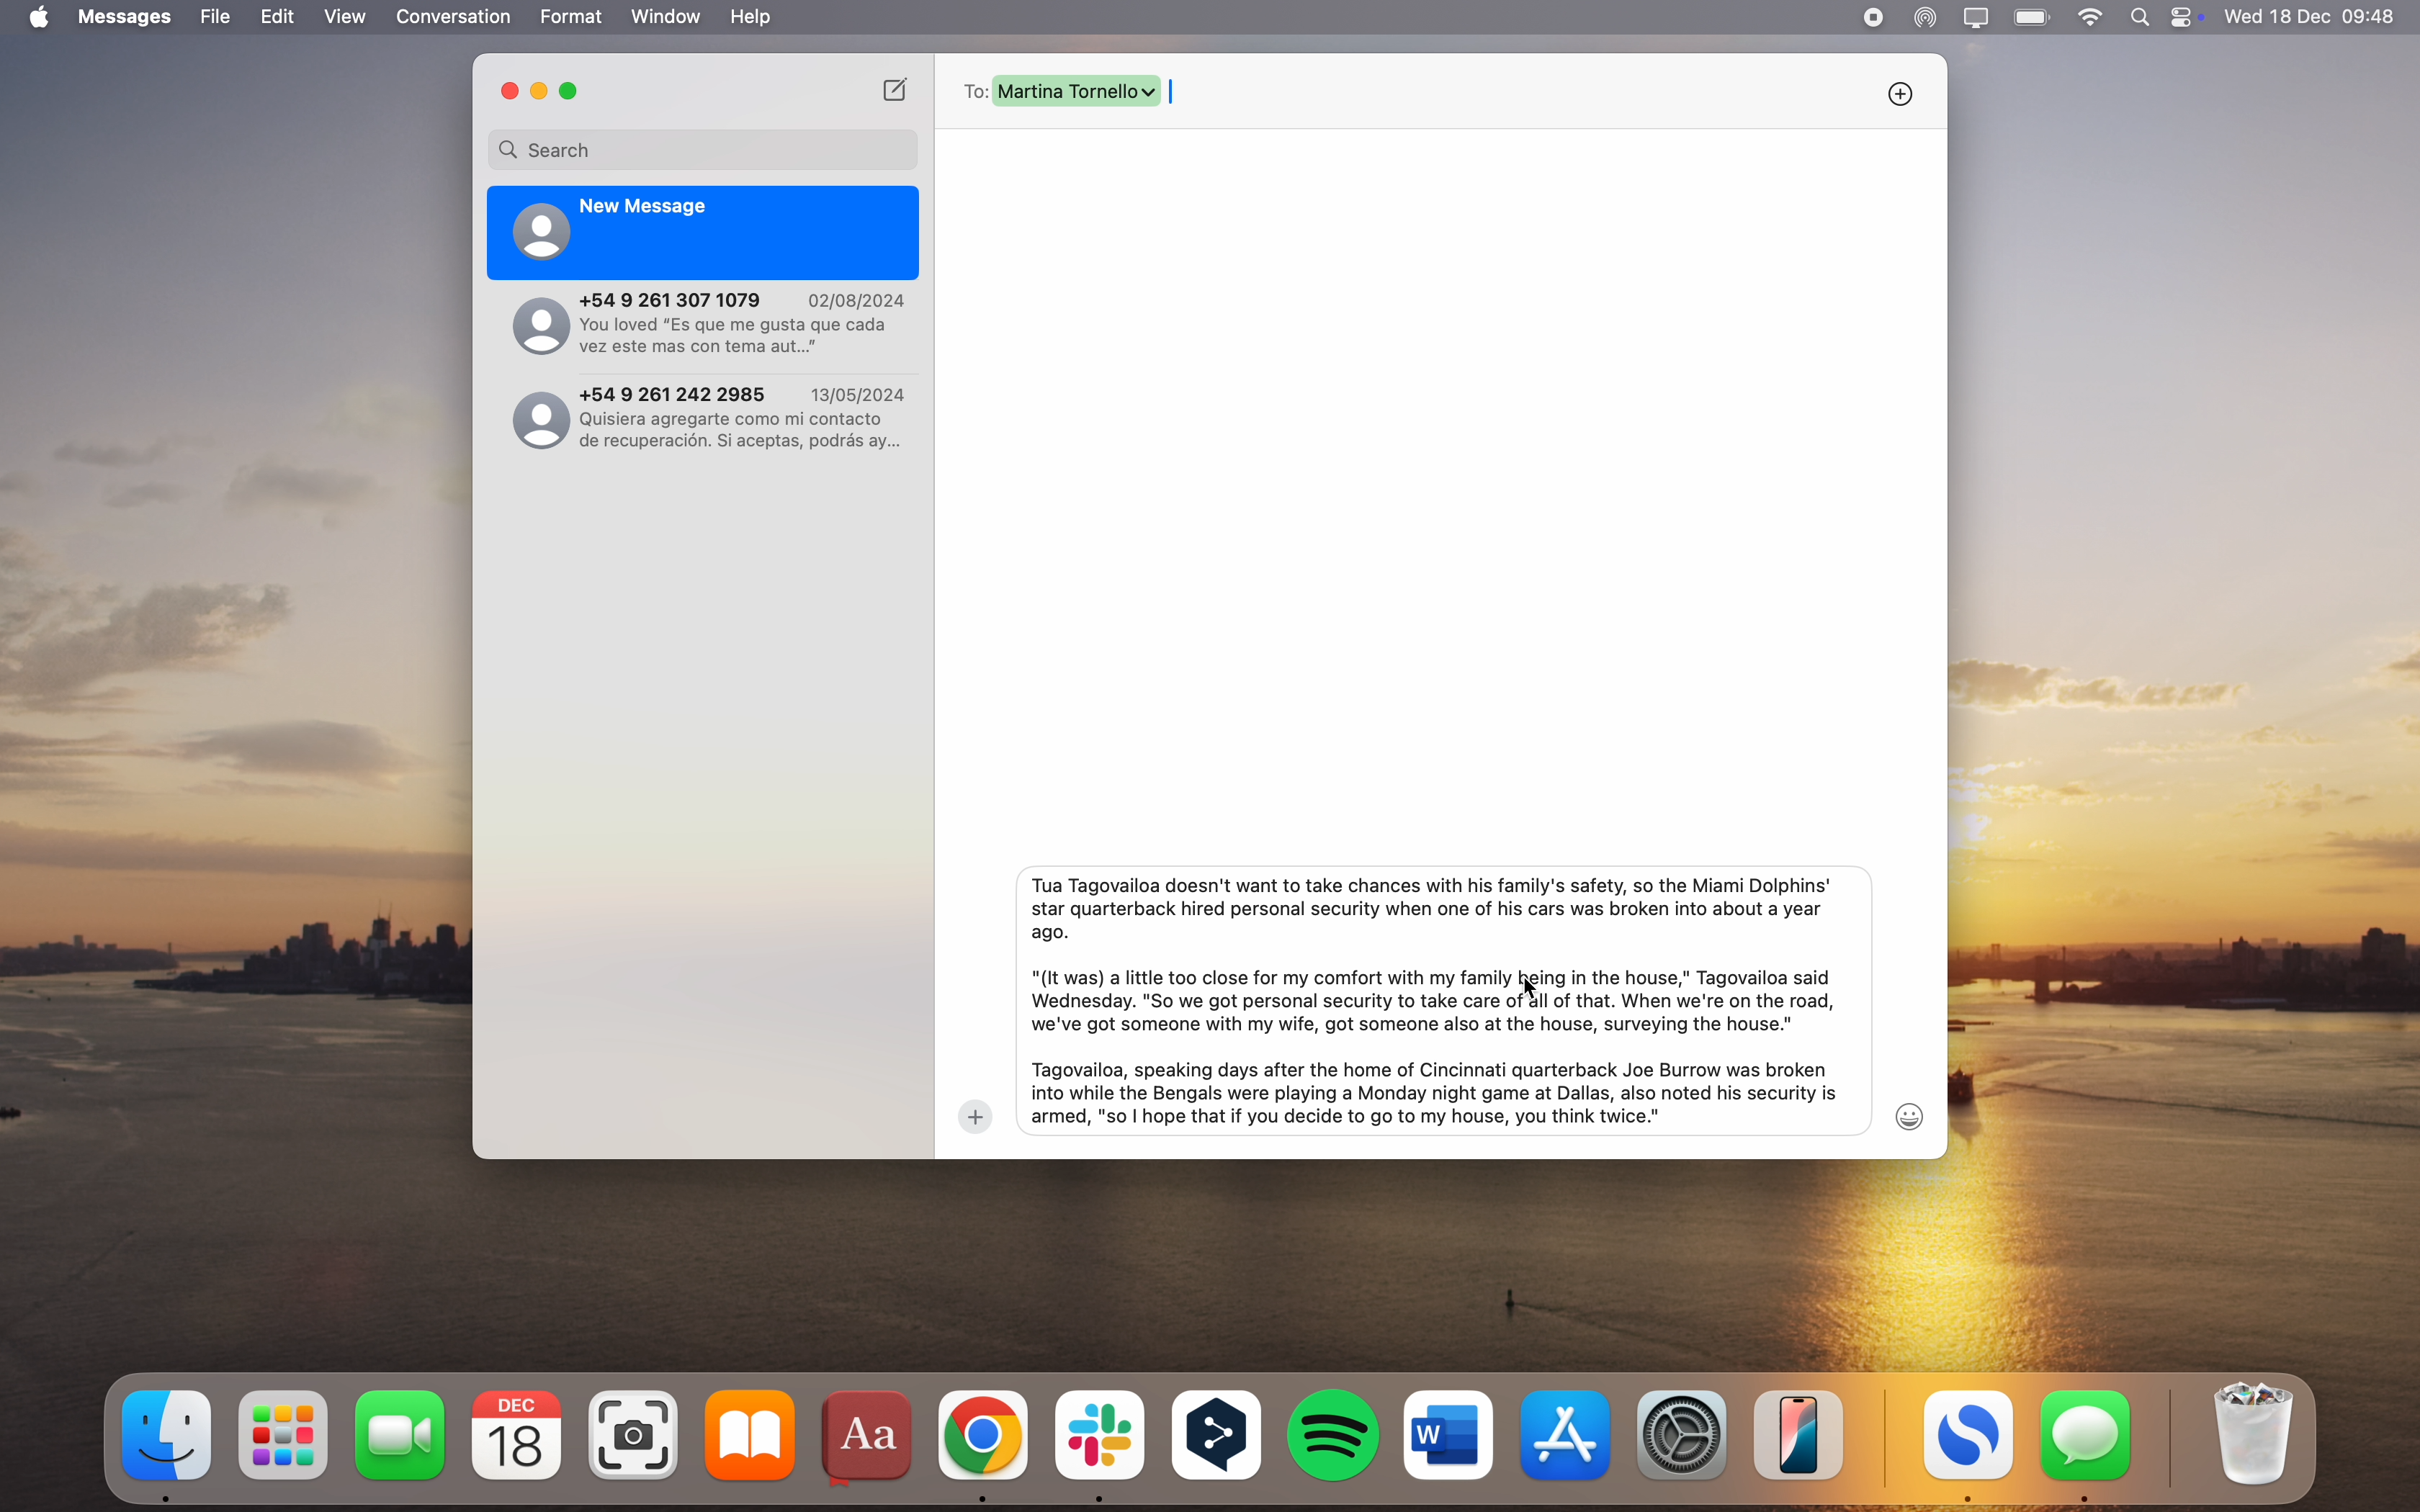  I want to click on Airdrop, so click(1925, 19).